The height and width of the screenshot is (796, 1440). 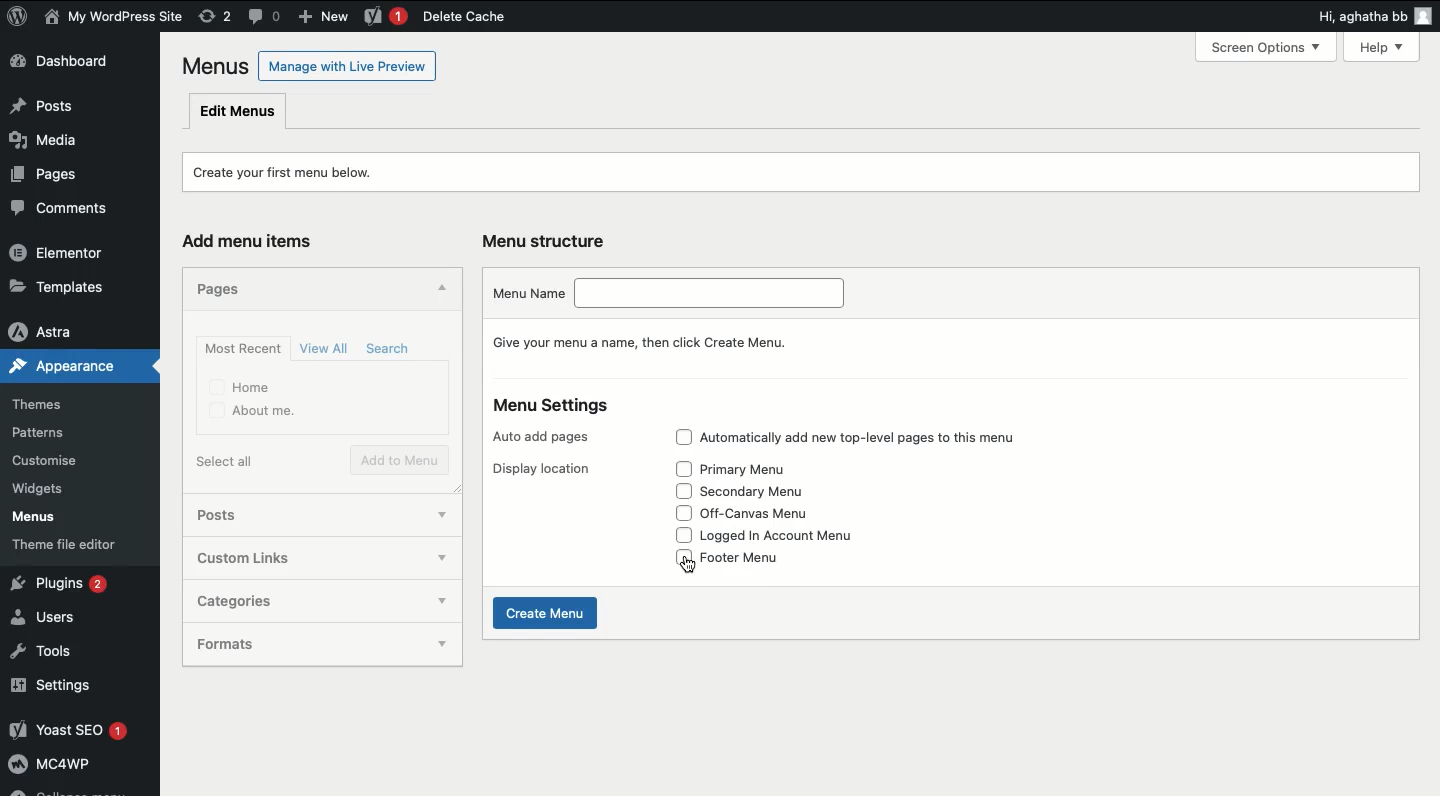 What do you see at coordinates (795, 536) in the screenshot?
I see `Logged in account menu` at bounding box center [795, 536].